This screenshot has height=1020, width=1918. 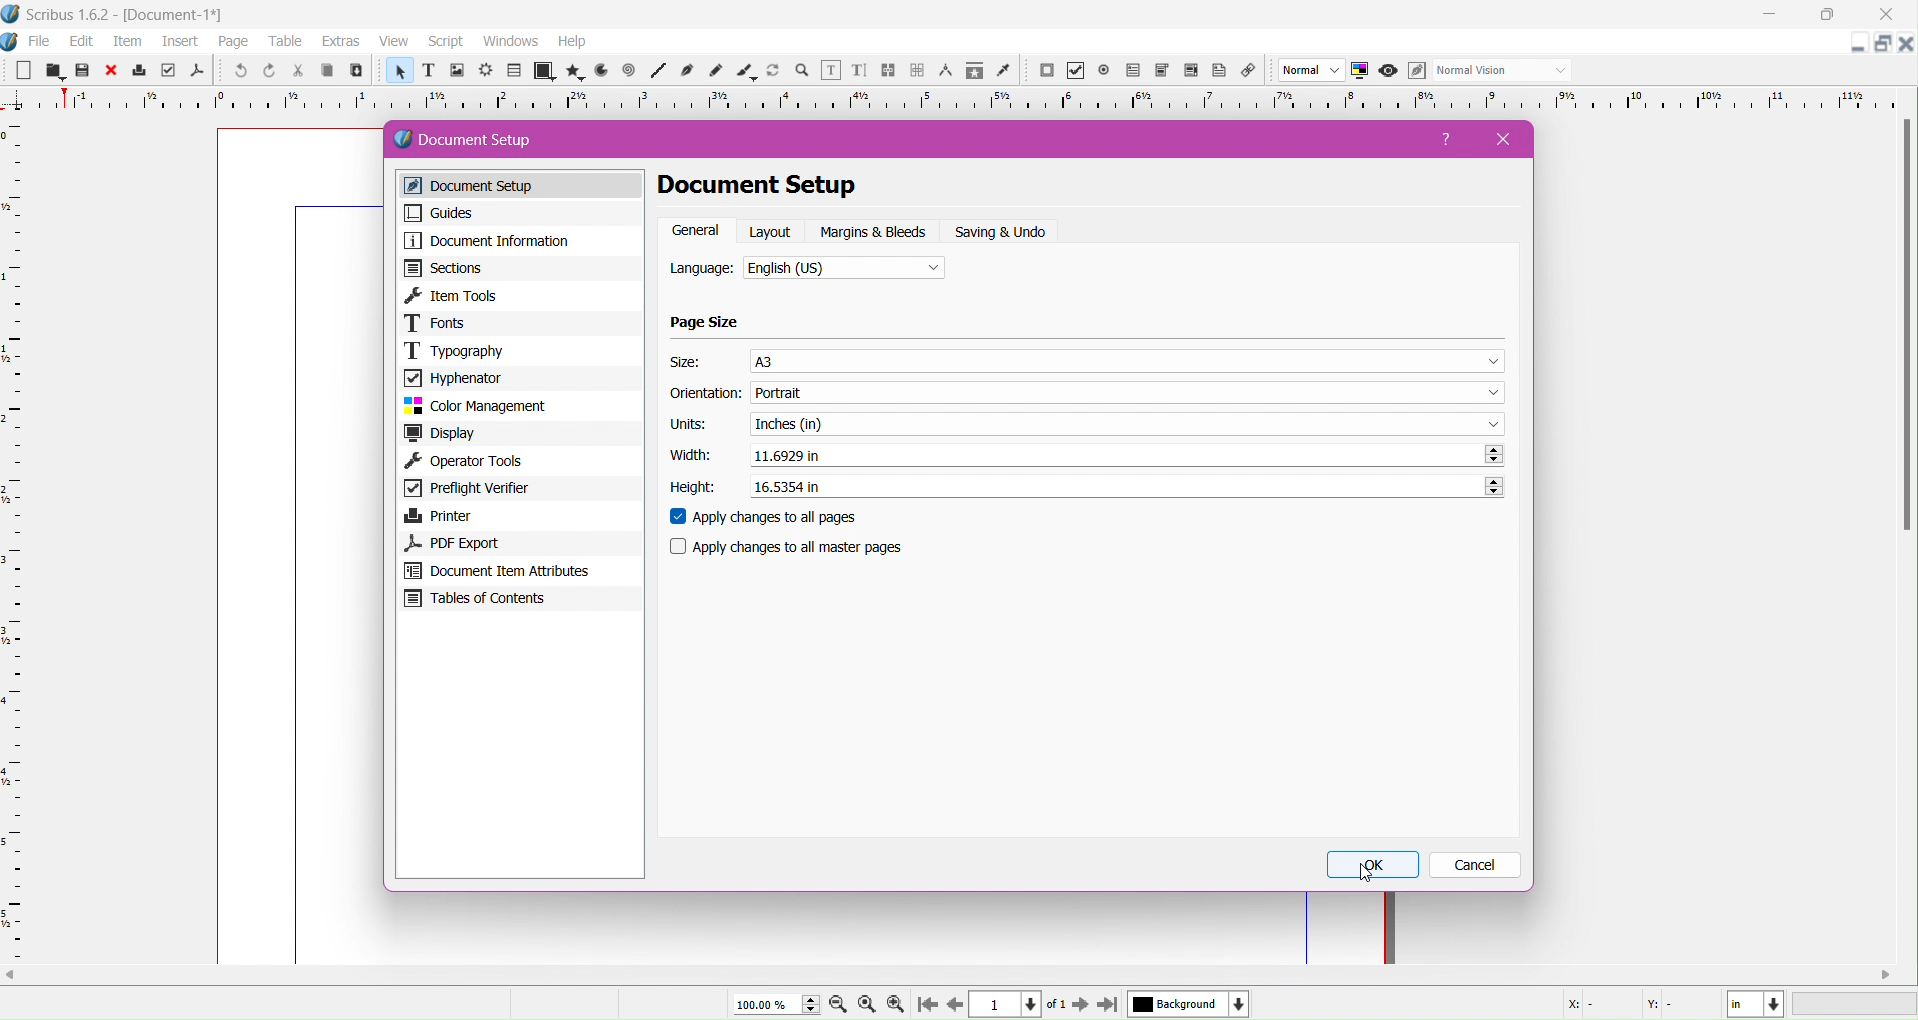 What do you see at coordinates (804, 72) in the screenshot?
I see `zoom in or out` at bounding box center [804, 72].